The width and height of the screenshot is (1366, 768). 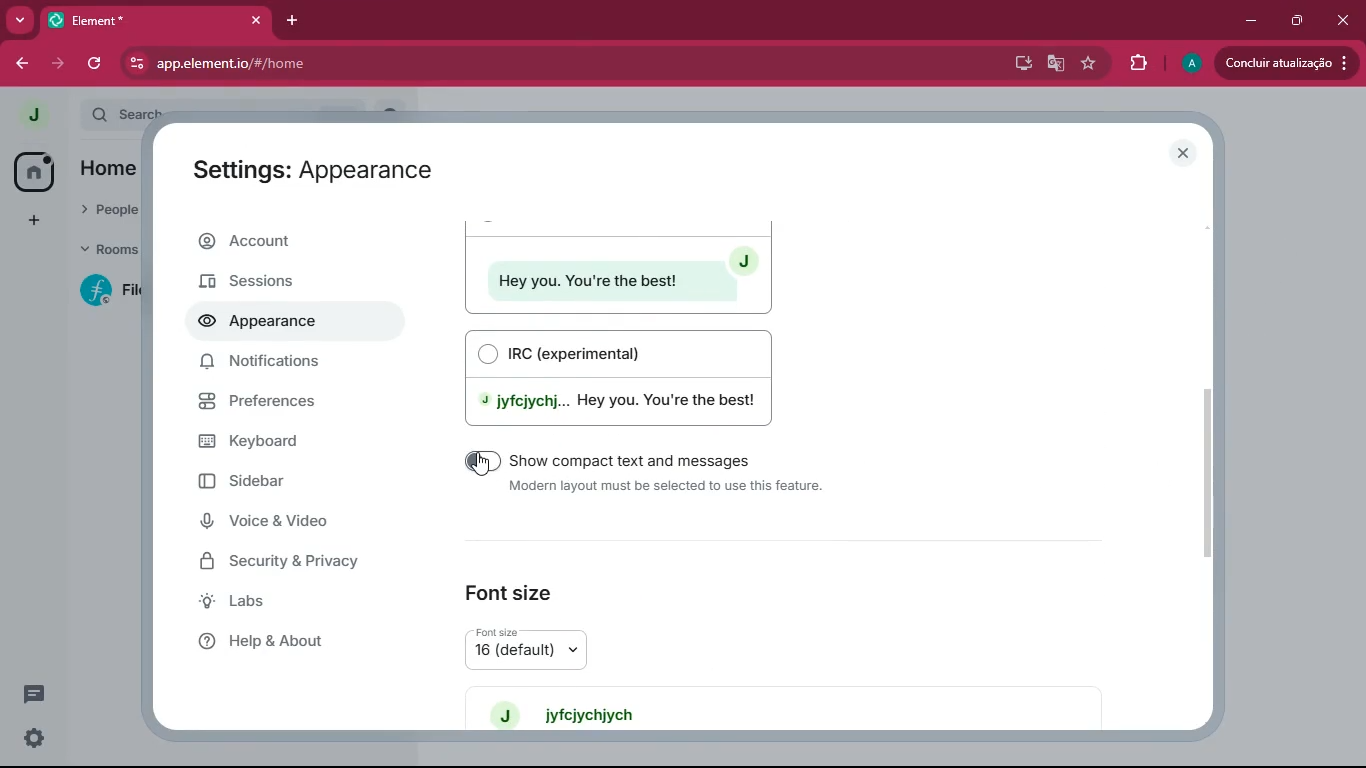 I want to click on settings, so click(x=30, y=739).